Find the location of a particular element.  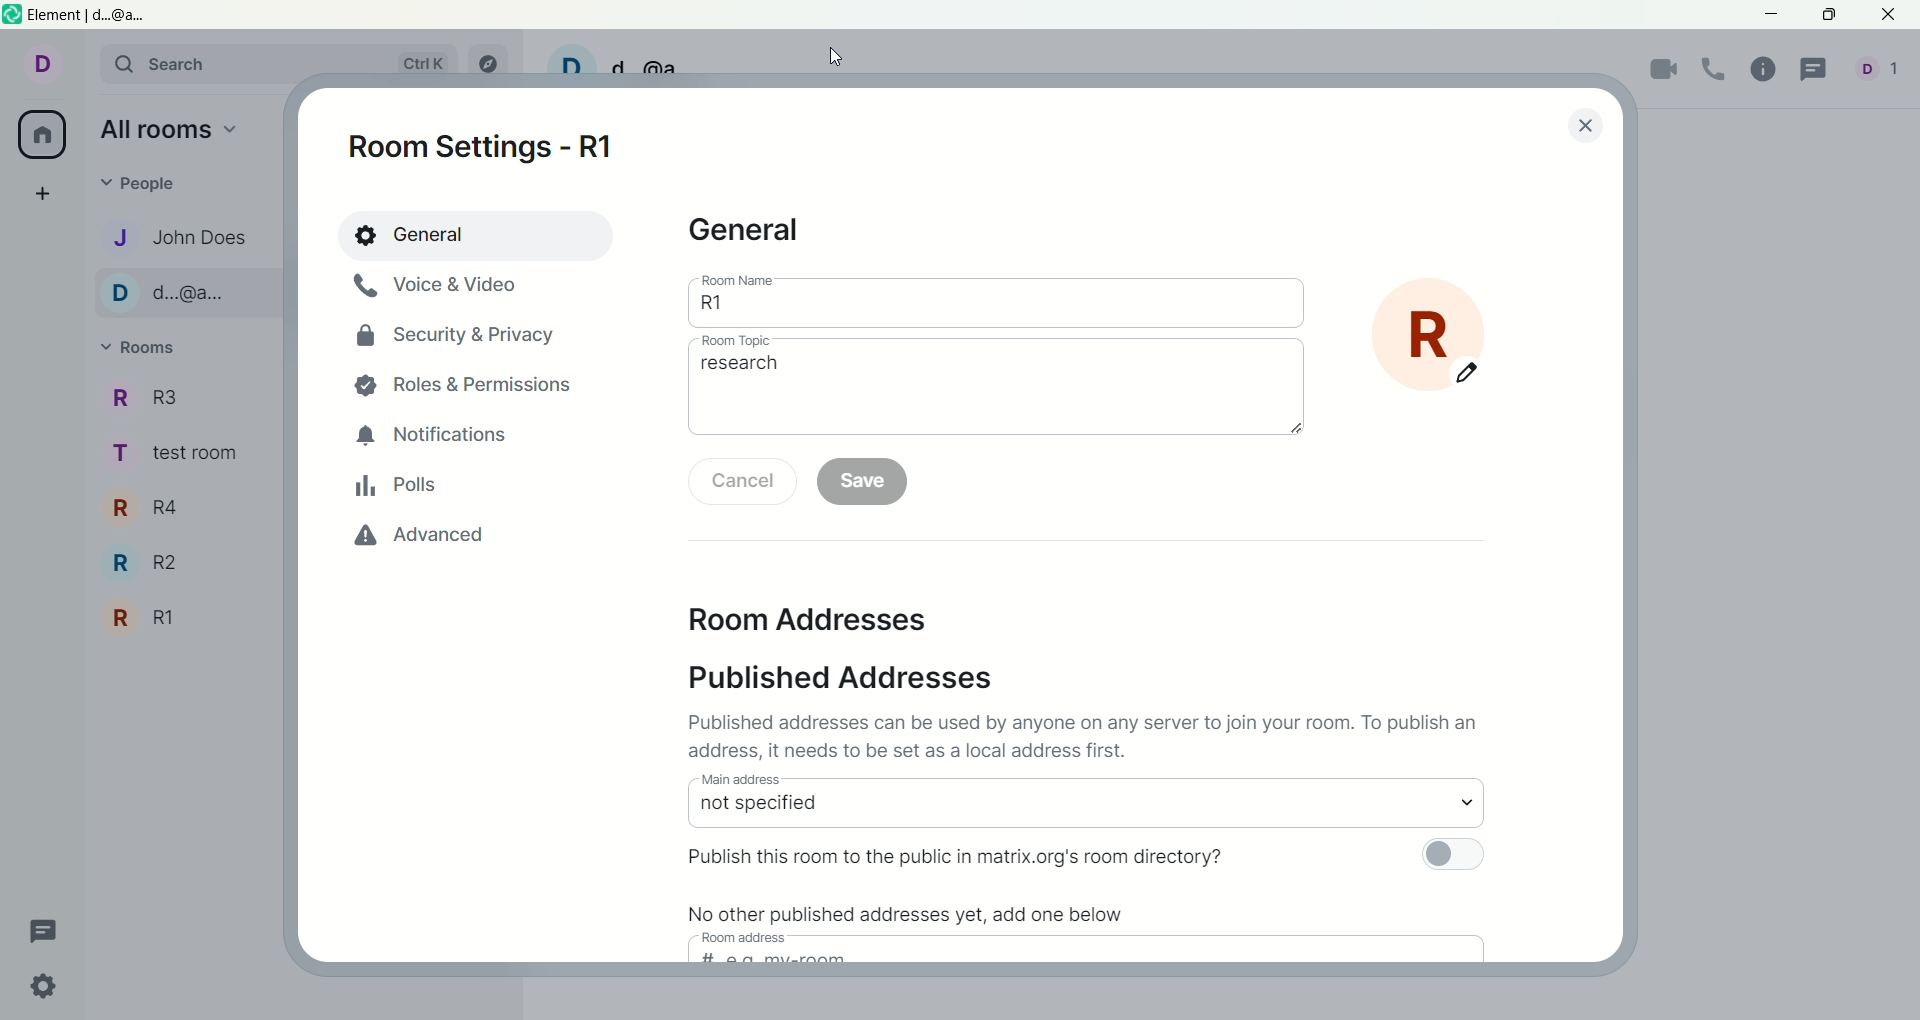

notification is located at coordinates (443, 436).